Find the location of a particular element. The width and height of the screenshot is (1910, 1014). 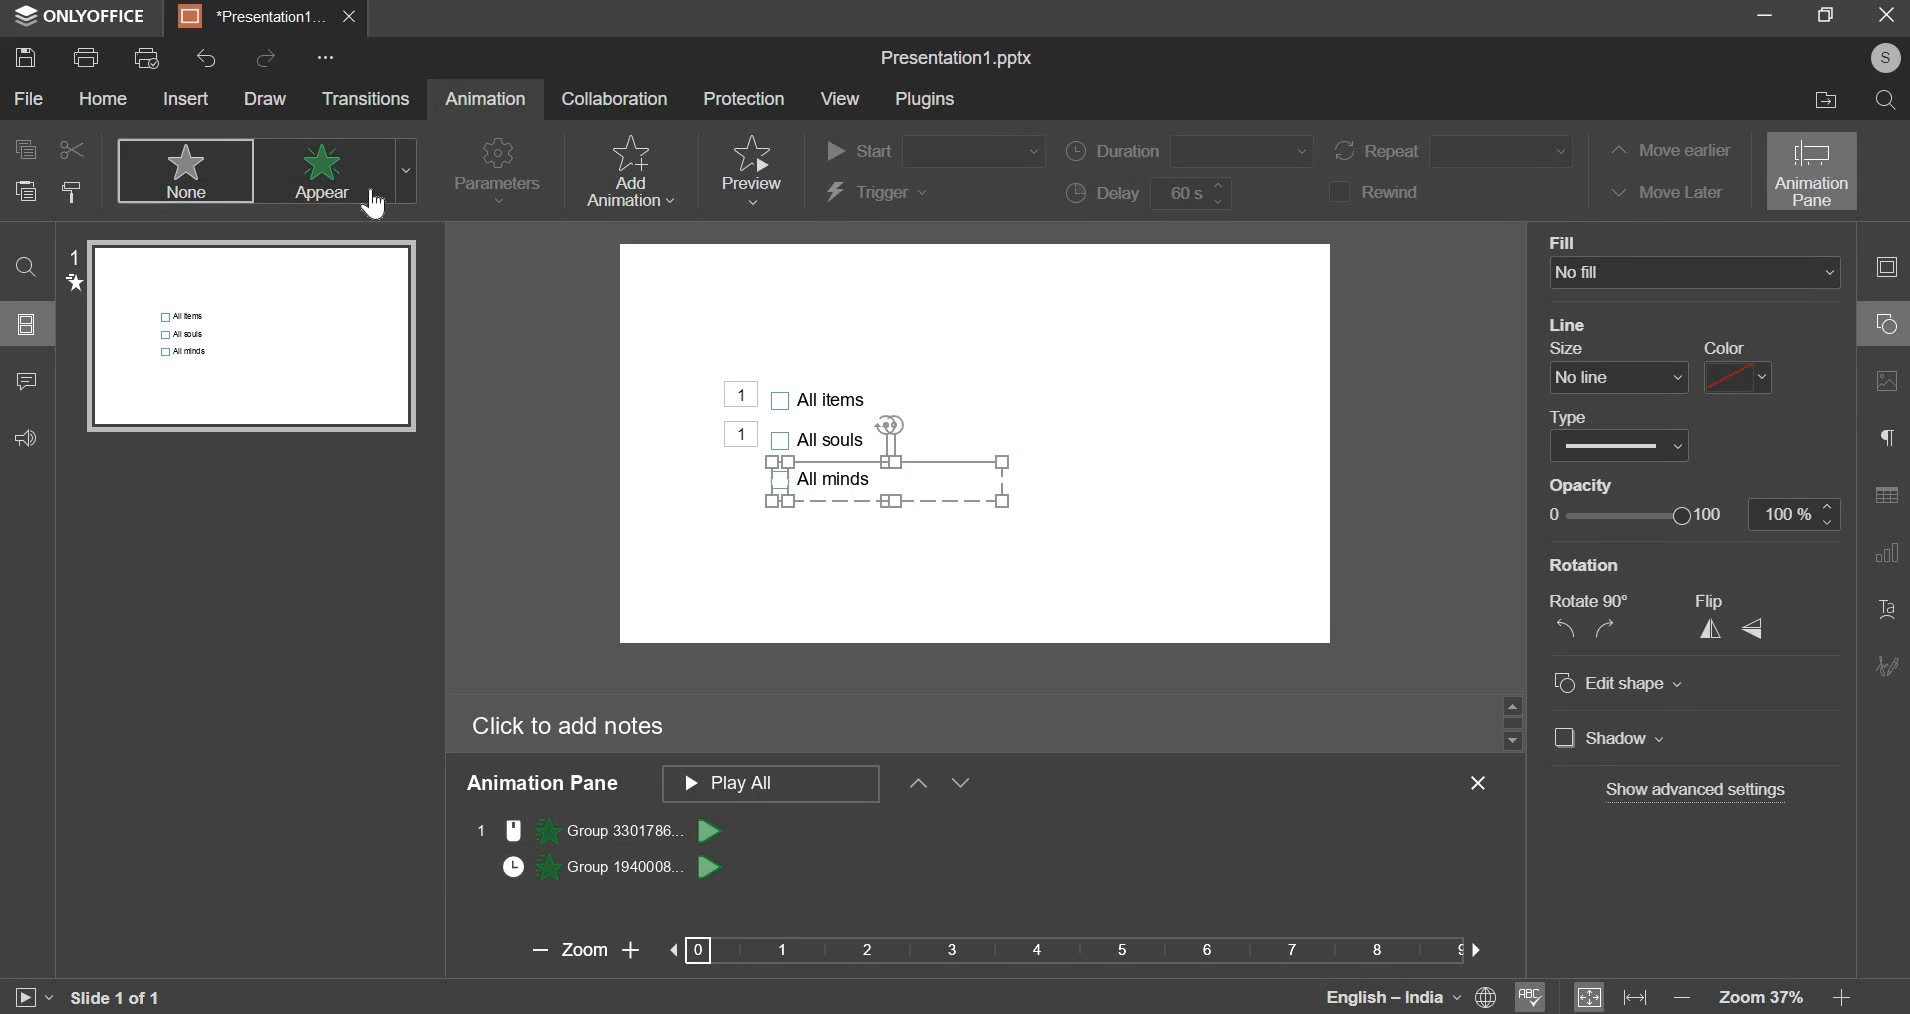

Cursor is located at coordinates (384, 200).